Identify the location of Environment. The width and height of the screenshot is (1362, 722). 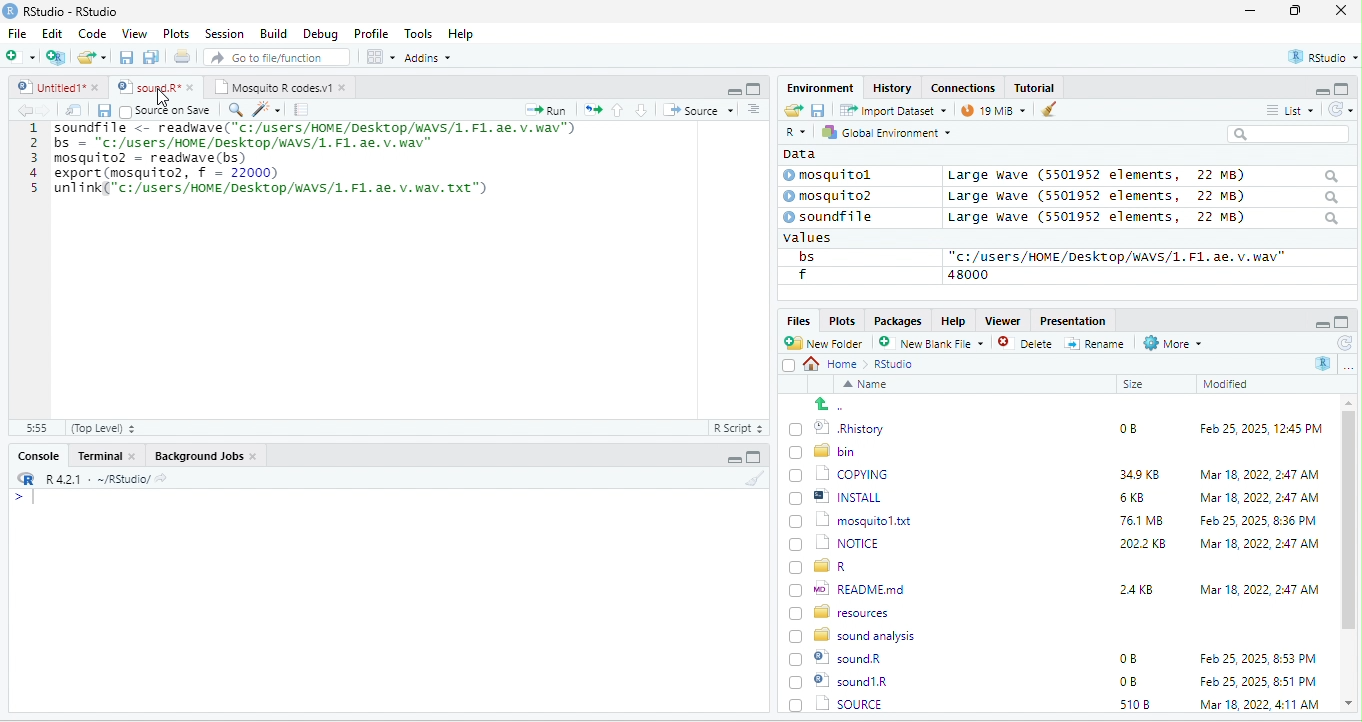
(820, 87).